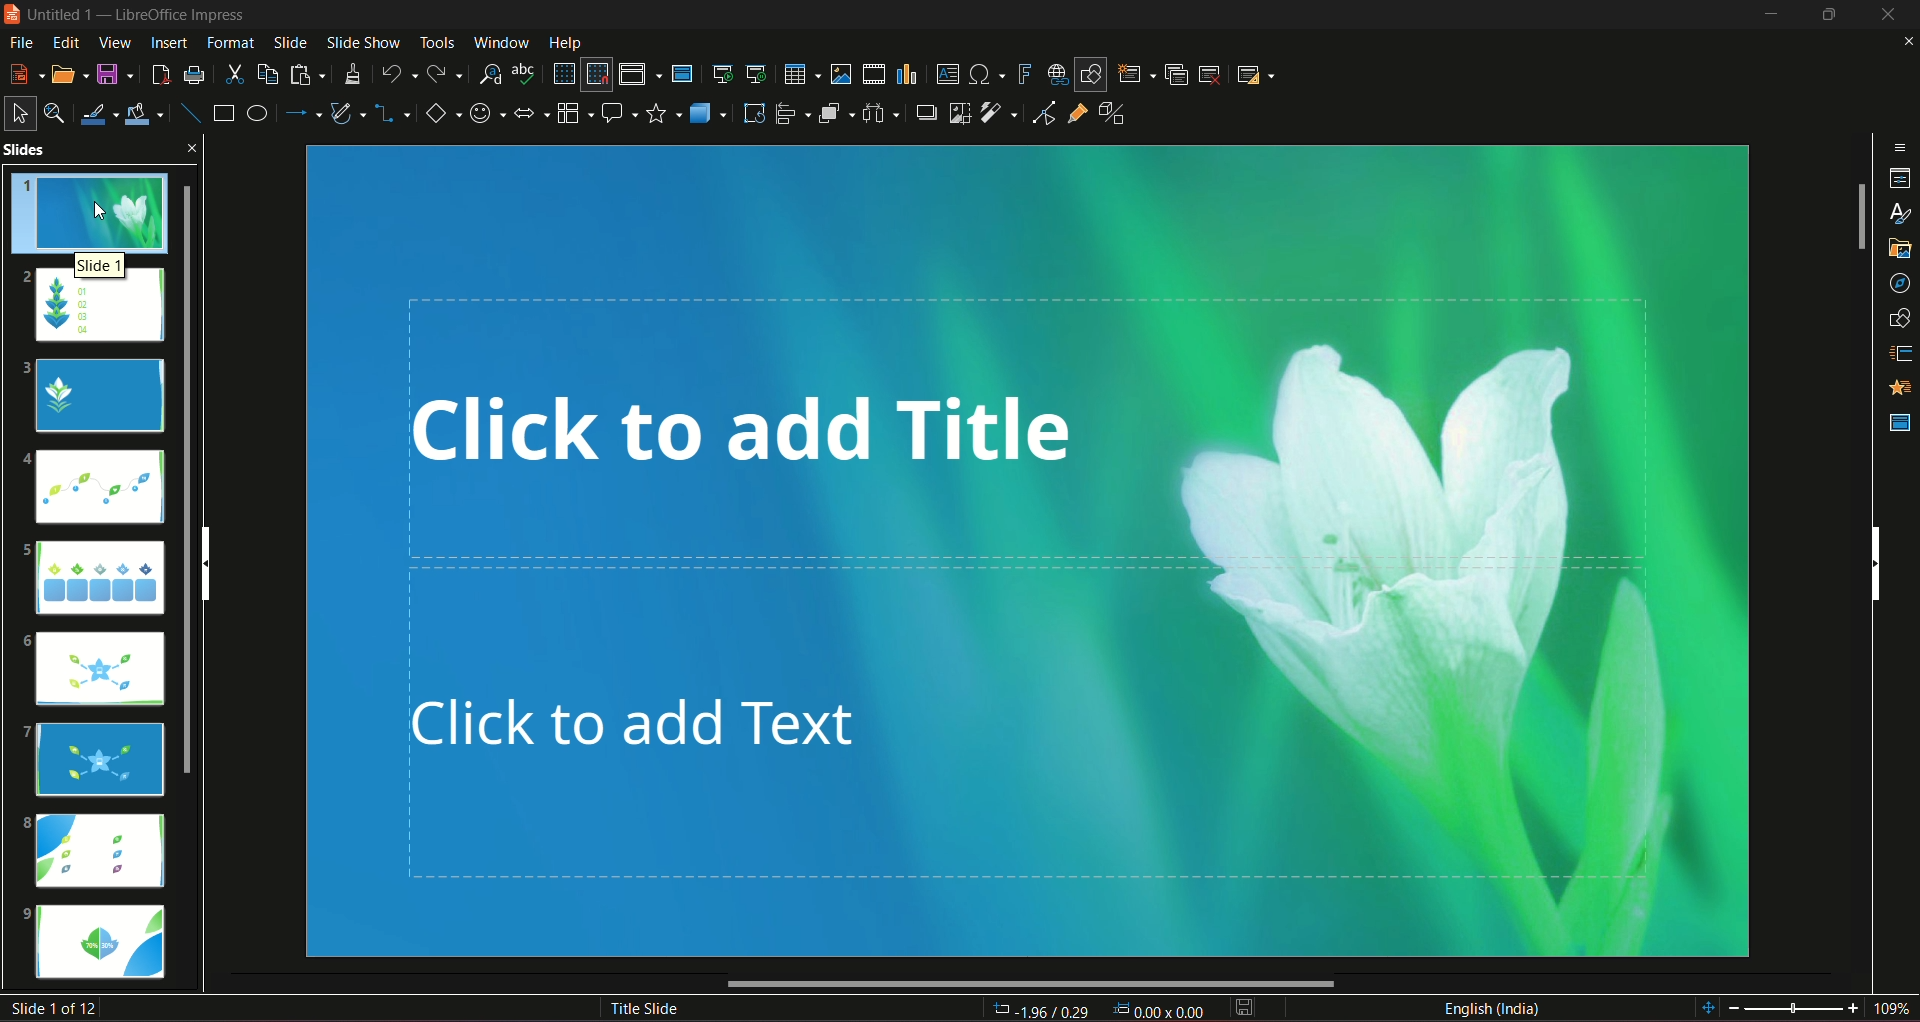 The image size is (1920, 1022). What do you see at coordinates (1025, 74) in the screenshot?
I see `insert fontwork` at bounding box center [1025, 74].